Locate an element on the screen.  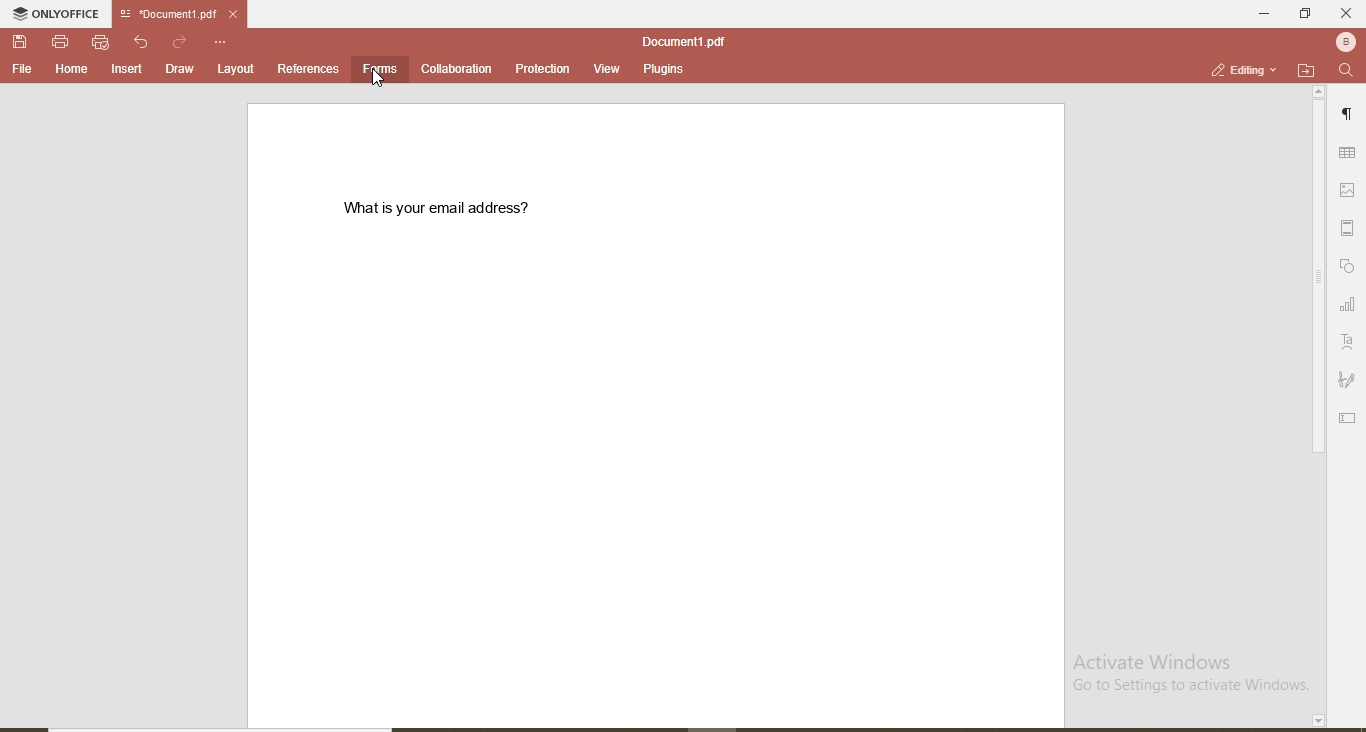
table is located at coordinates (1348, 154).